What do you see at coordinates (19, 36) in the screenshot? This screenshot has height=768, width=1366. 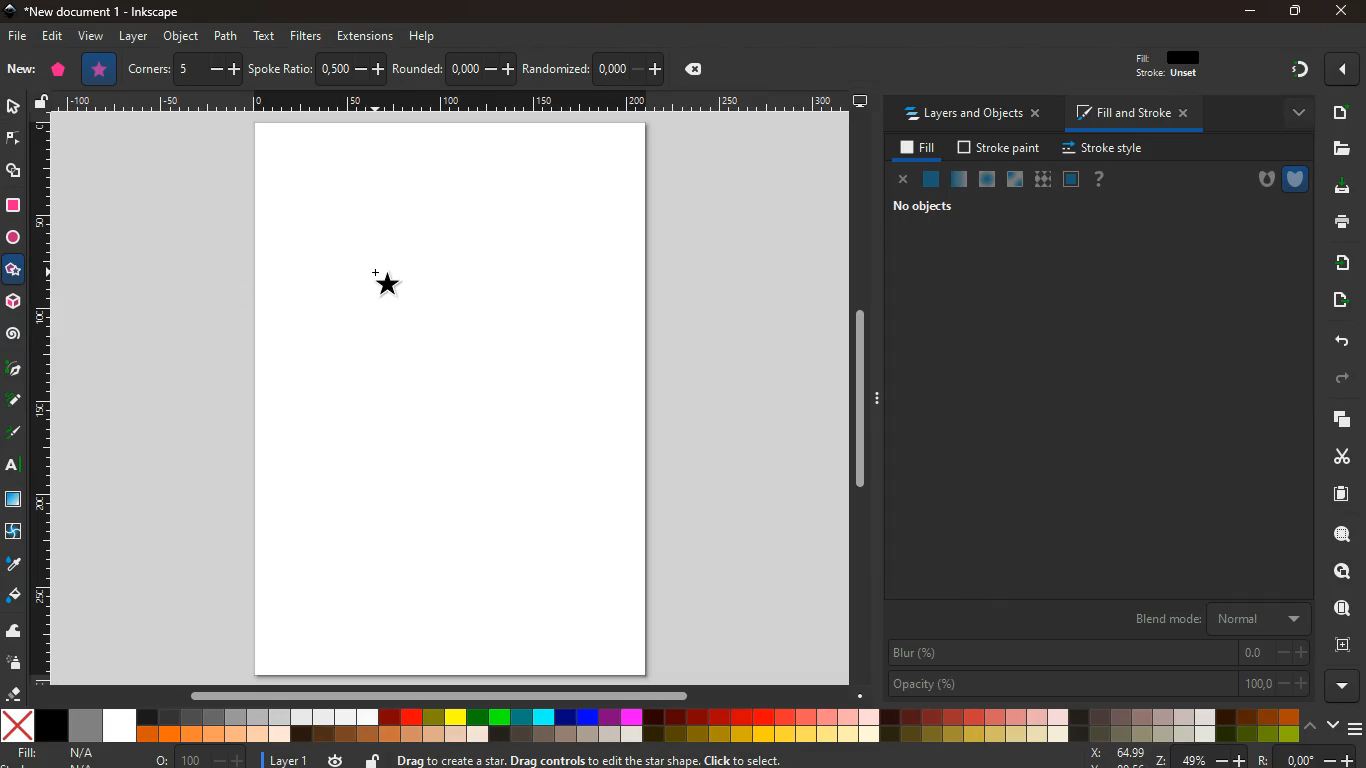 I see `file` at bounding box center [19, 36].